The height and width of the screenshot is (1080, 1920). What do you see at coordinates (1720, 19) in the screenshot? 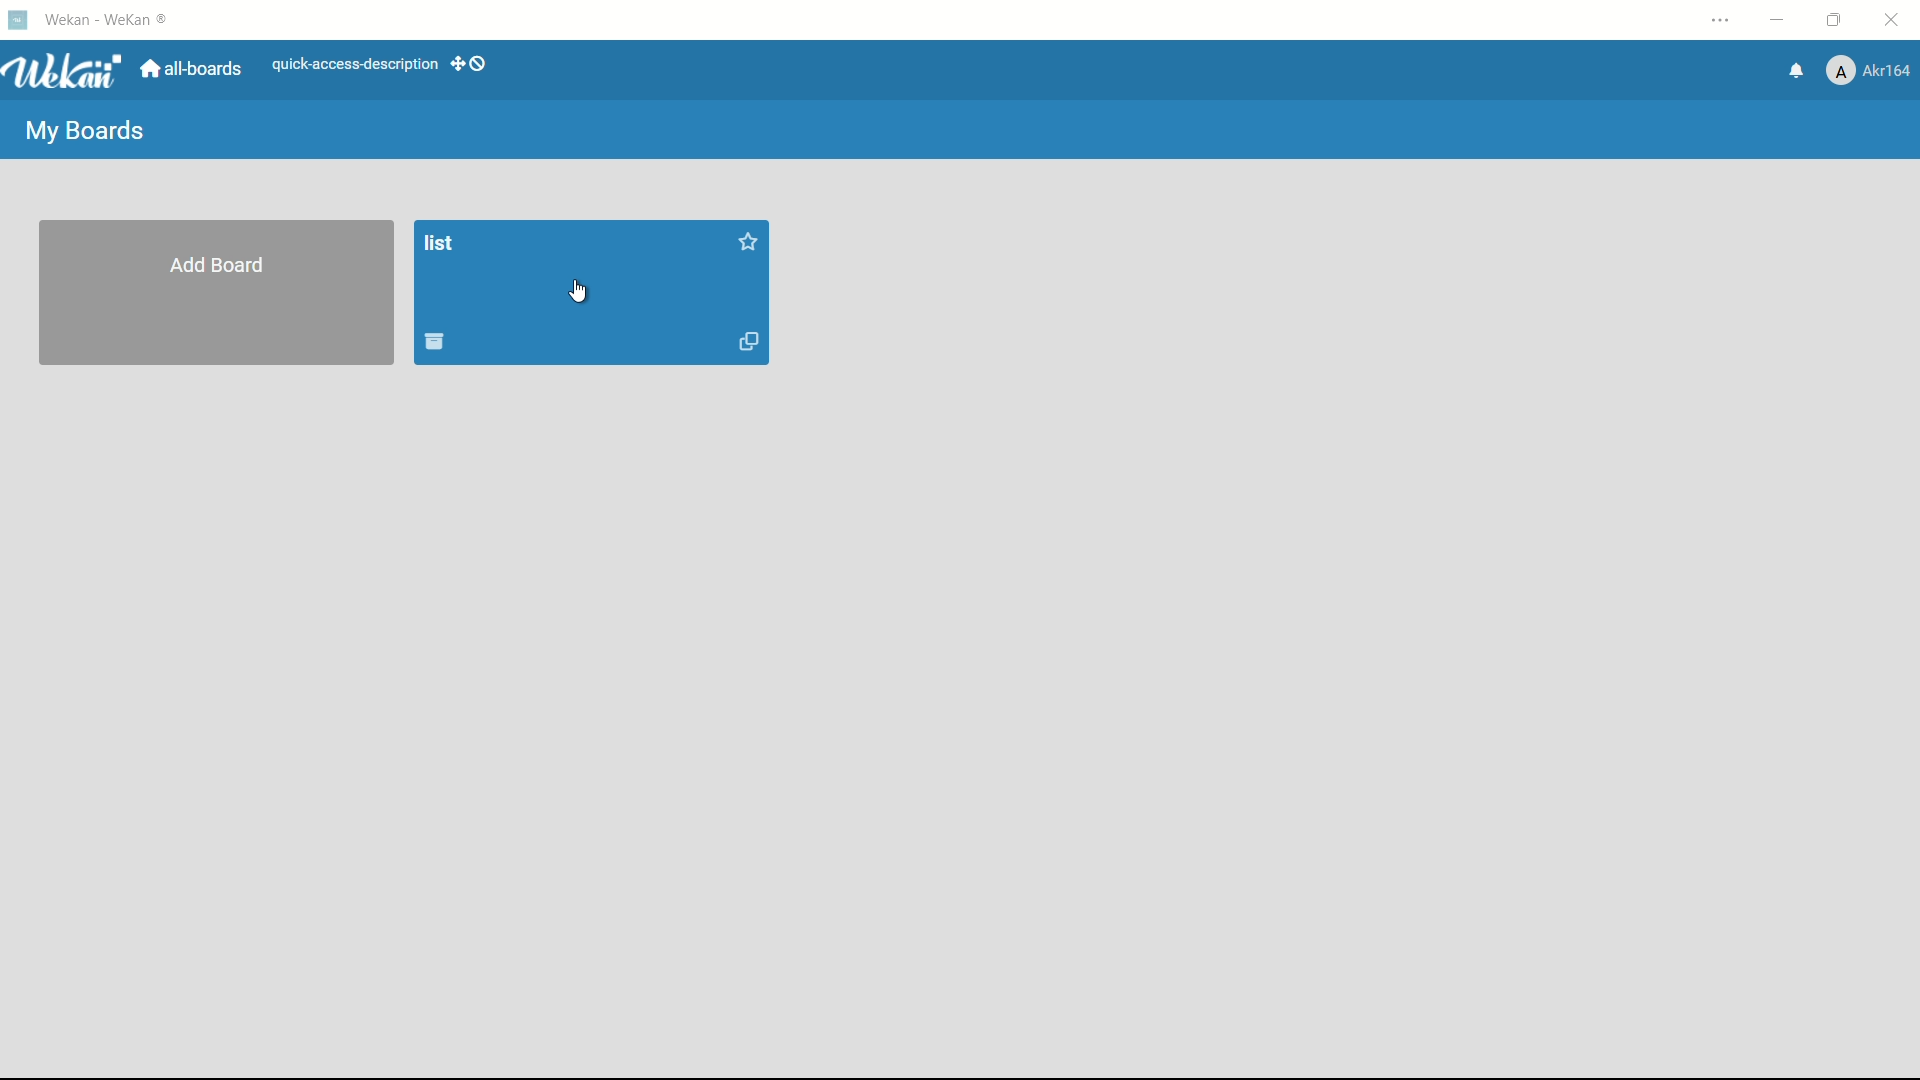
I see `settings and more` at bounding box center [1720, 19].